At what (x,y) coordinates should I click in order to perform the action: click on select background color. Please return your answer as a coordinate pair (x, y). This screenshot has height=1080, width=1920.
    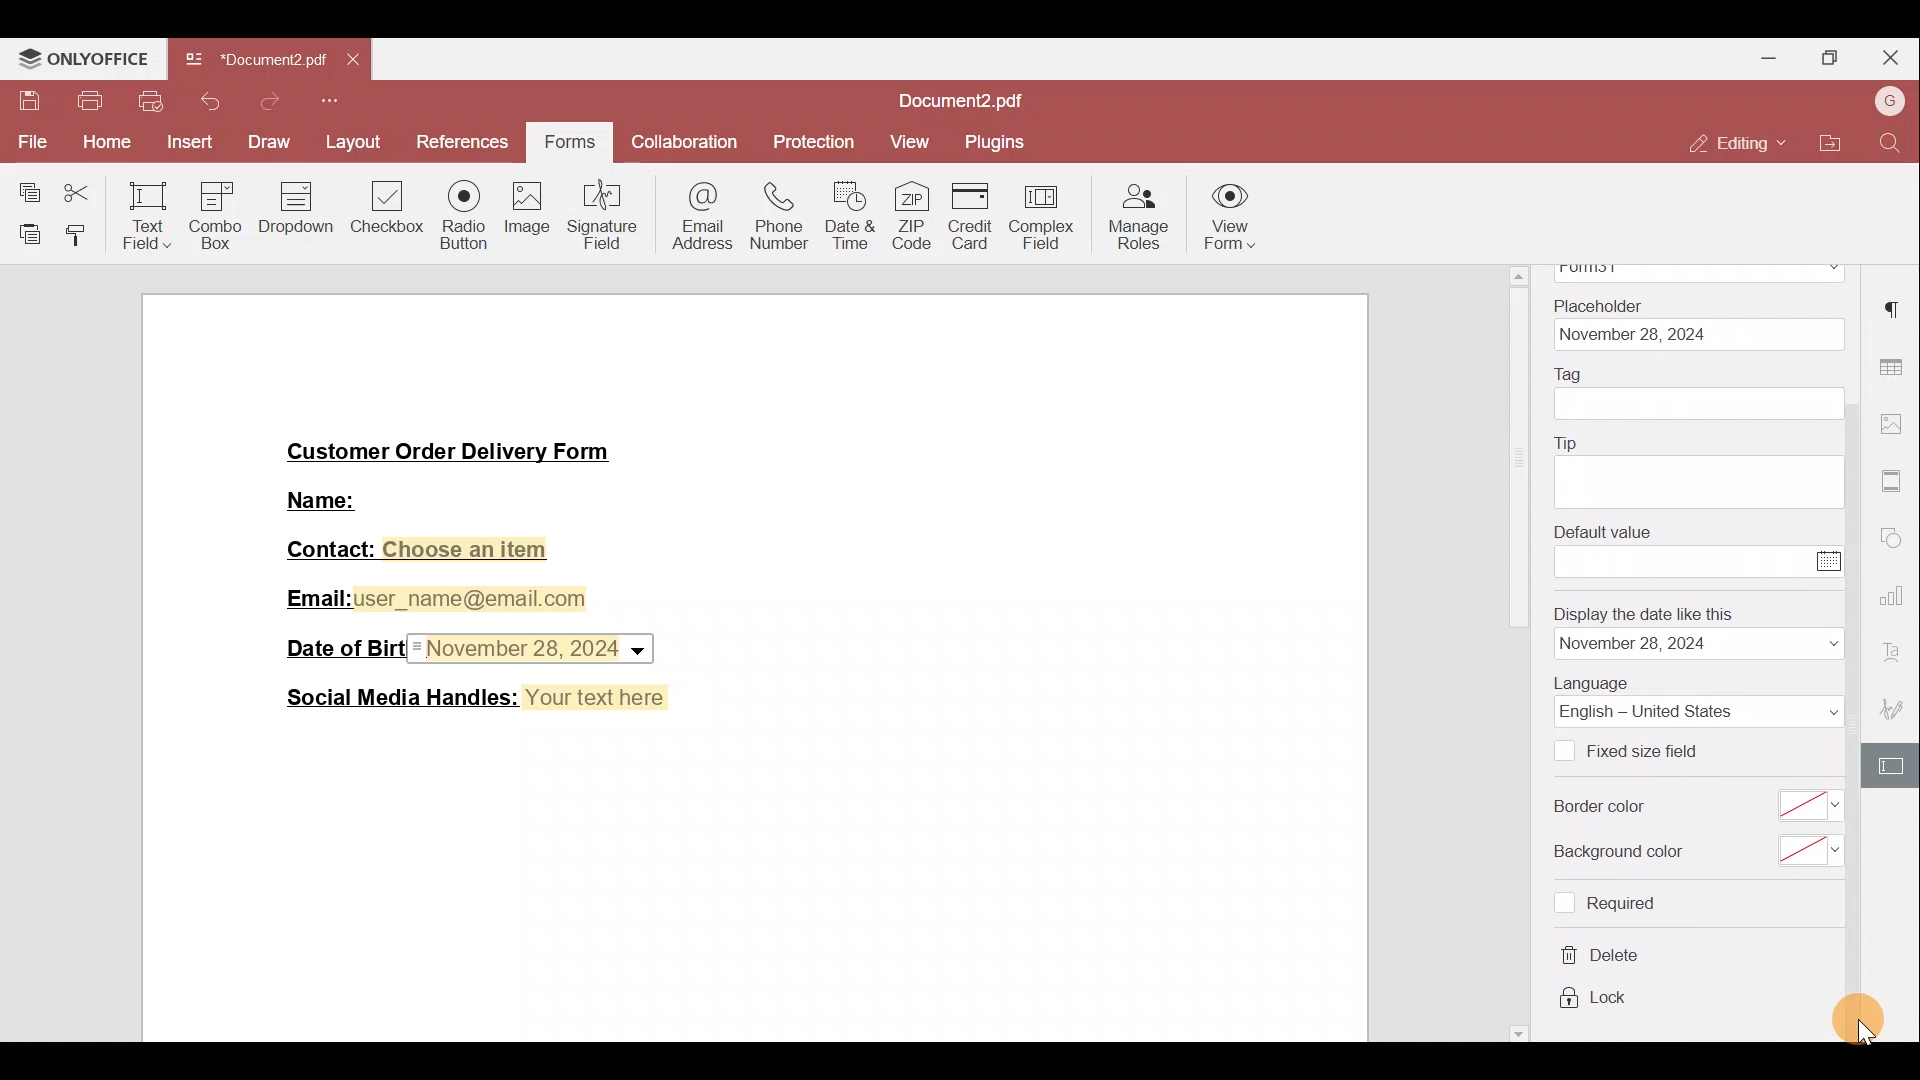
    Looking at the image, I should click on (1812, 848).